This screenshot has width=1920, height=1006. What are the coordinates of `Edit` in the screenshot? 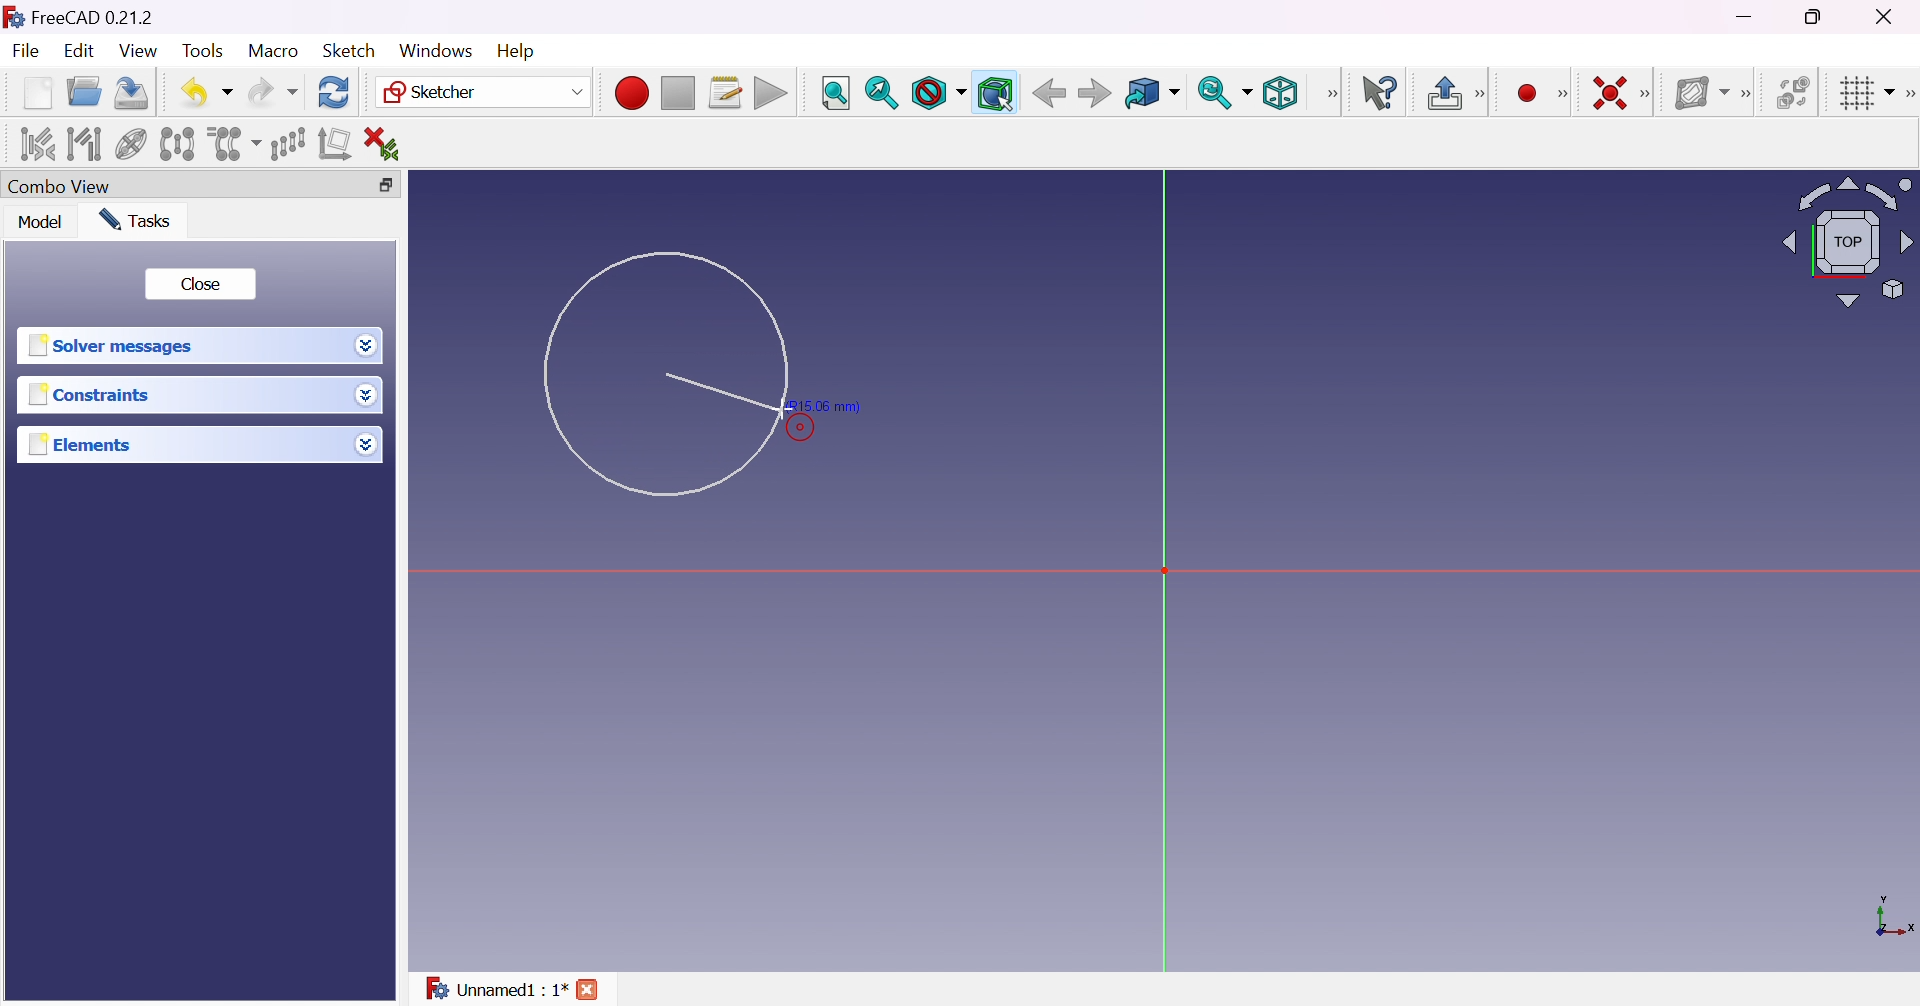 It's located at (81, 53).